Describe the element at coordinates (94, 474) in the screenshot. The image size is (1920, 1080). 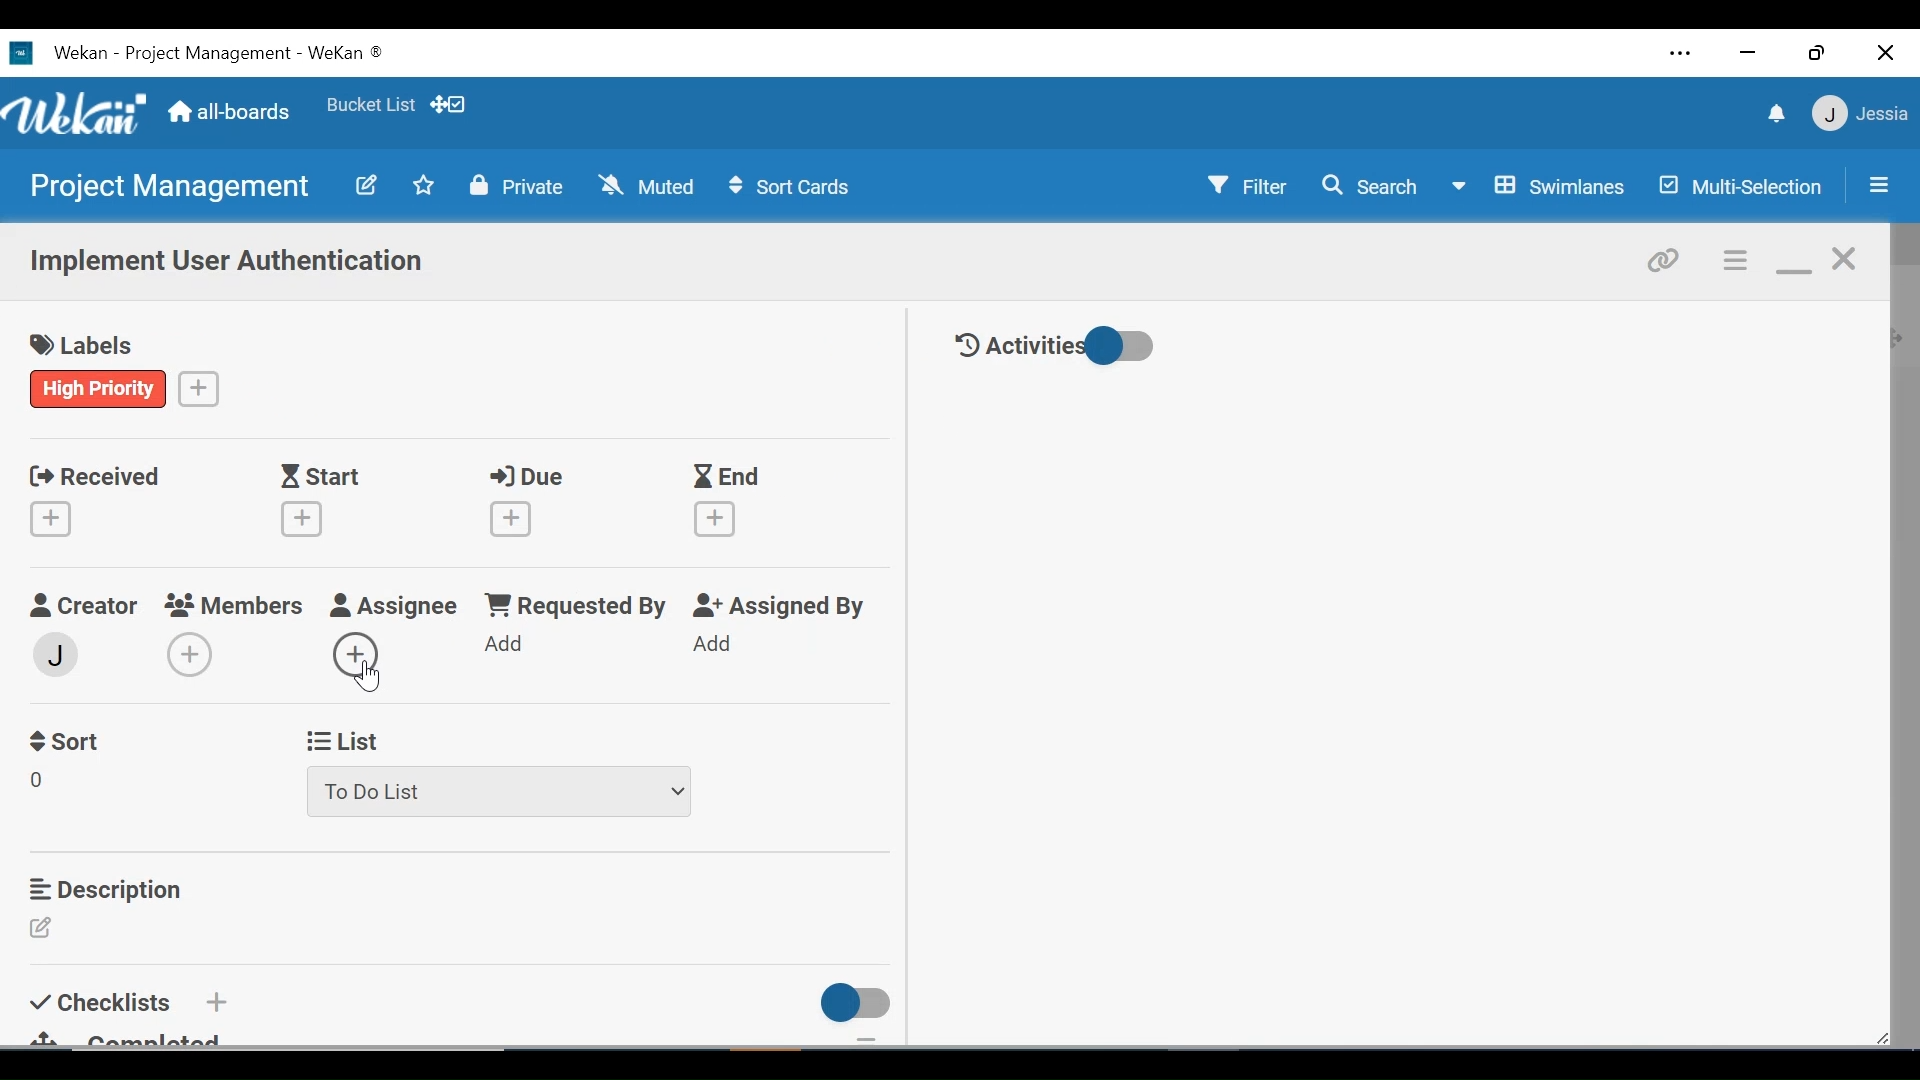
I see `Received Date` at that location.